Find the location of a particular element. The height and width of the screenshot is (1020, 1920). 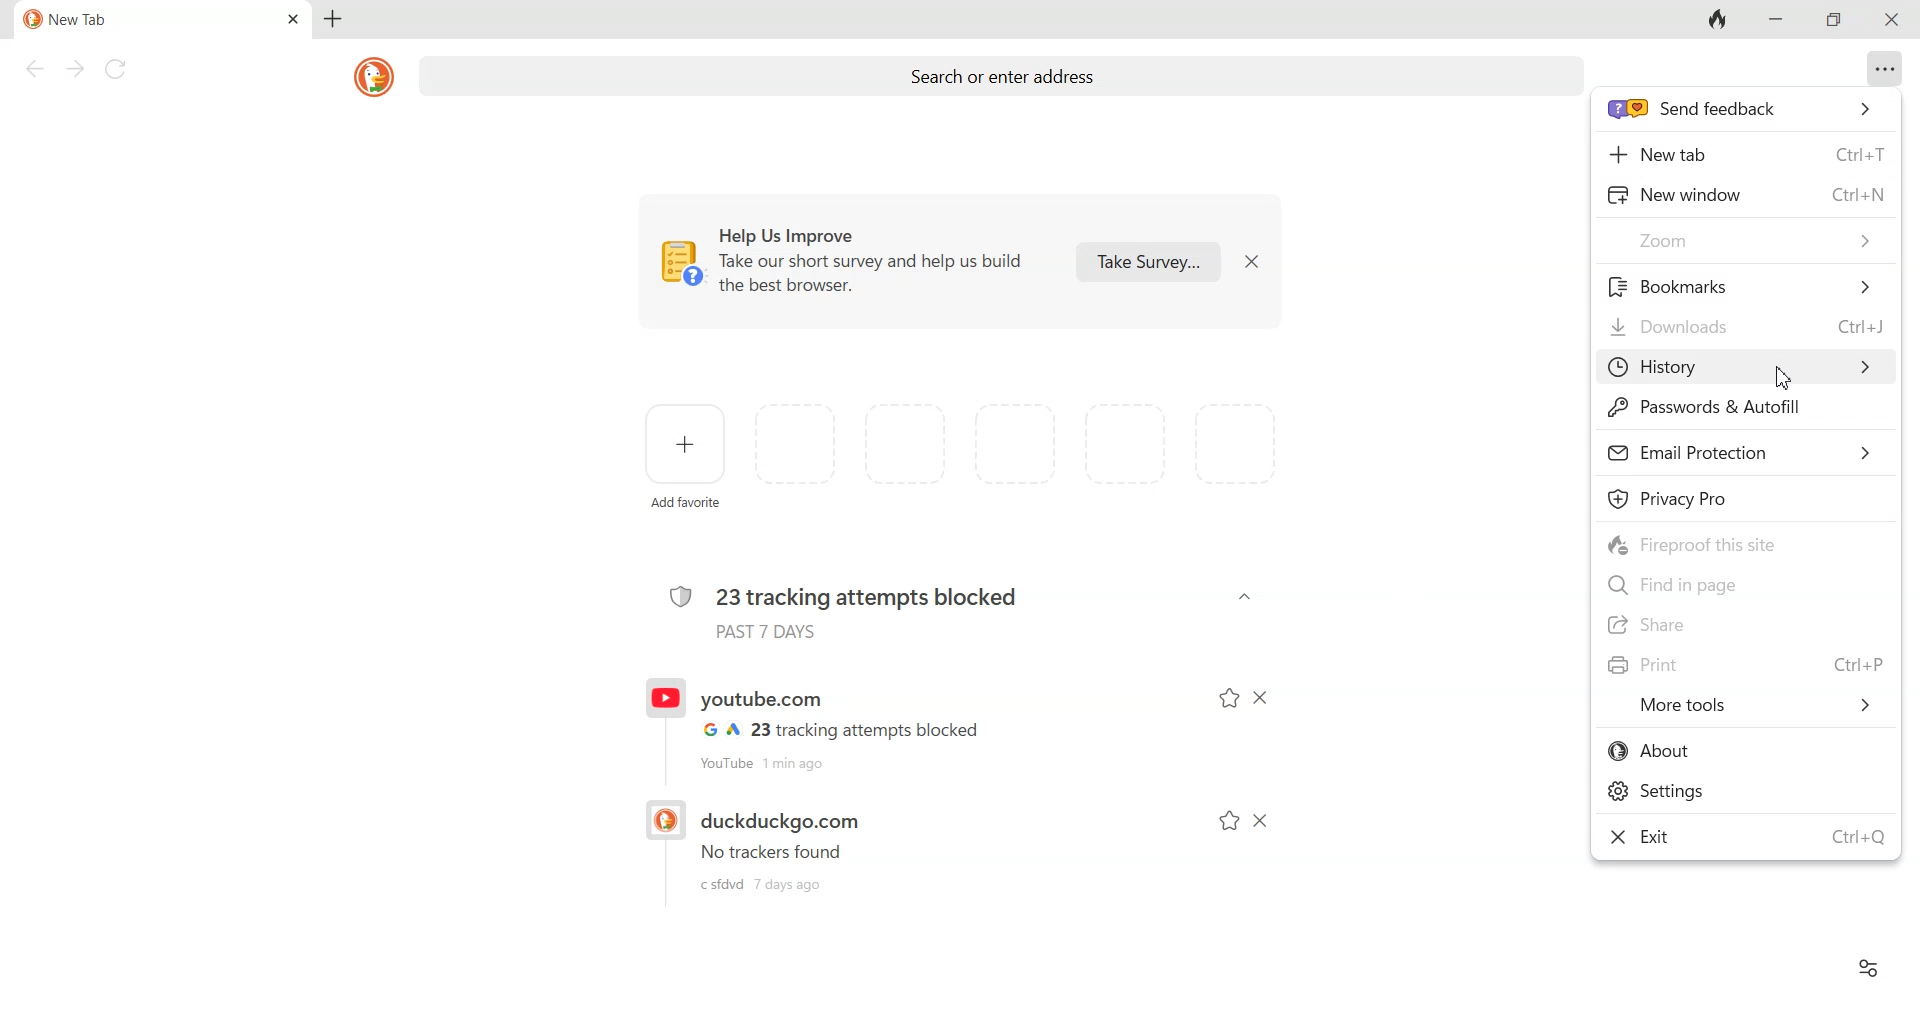

Fire button is located at coordinates (1718, 20).